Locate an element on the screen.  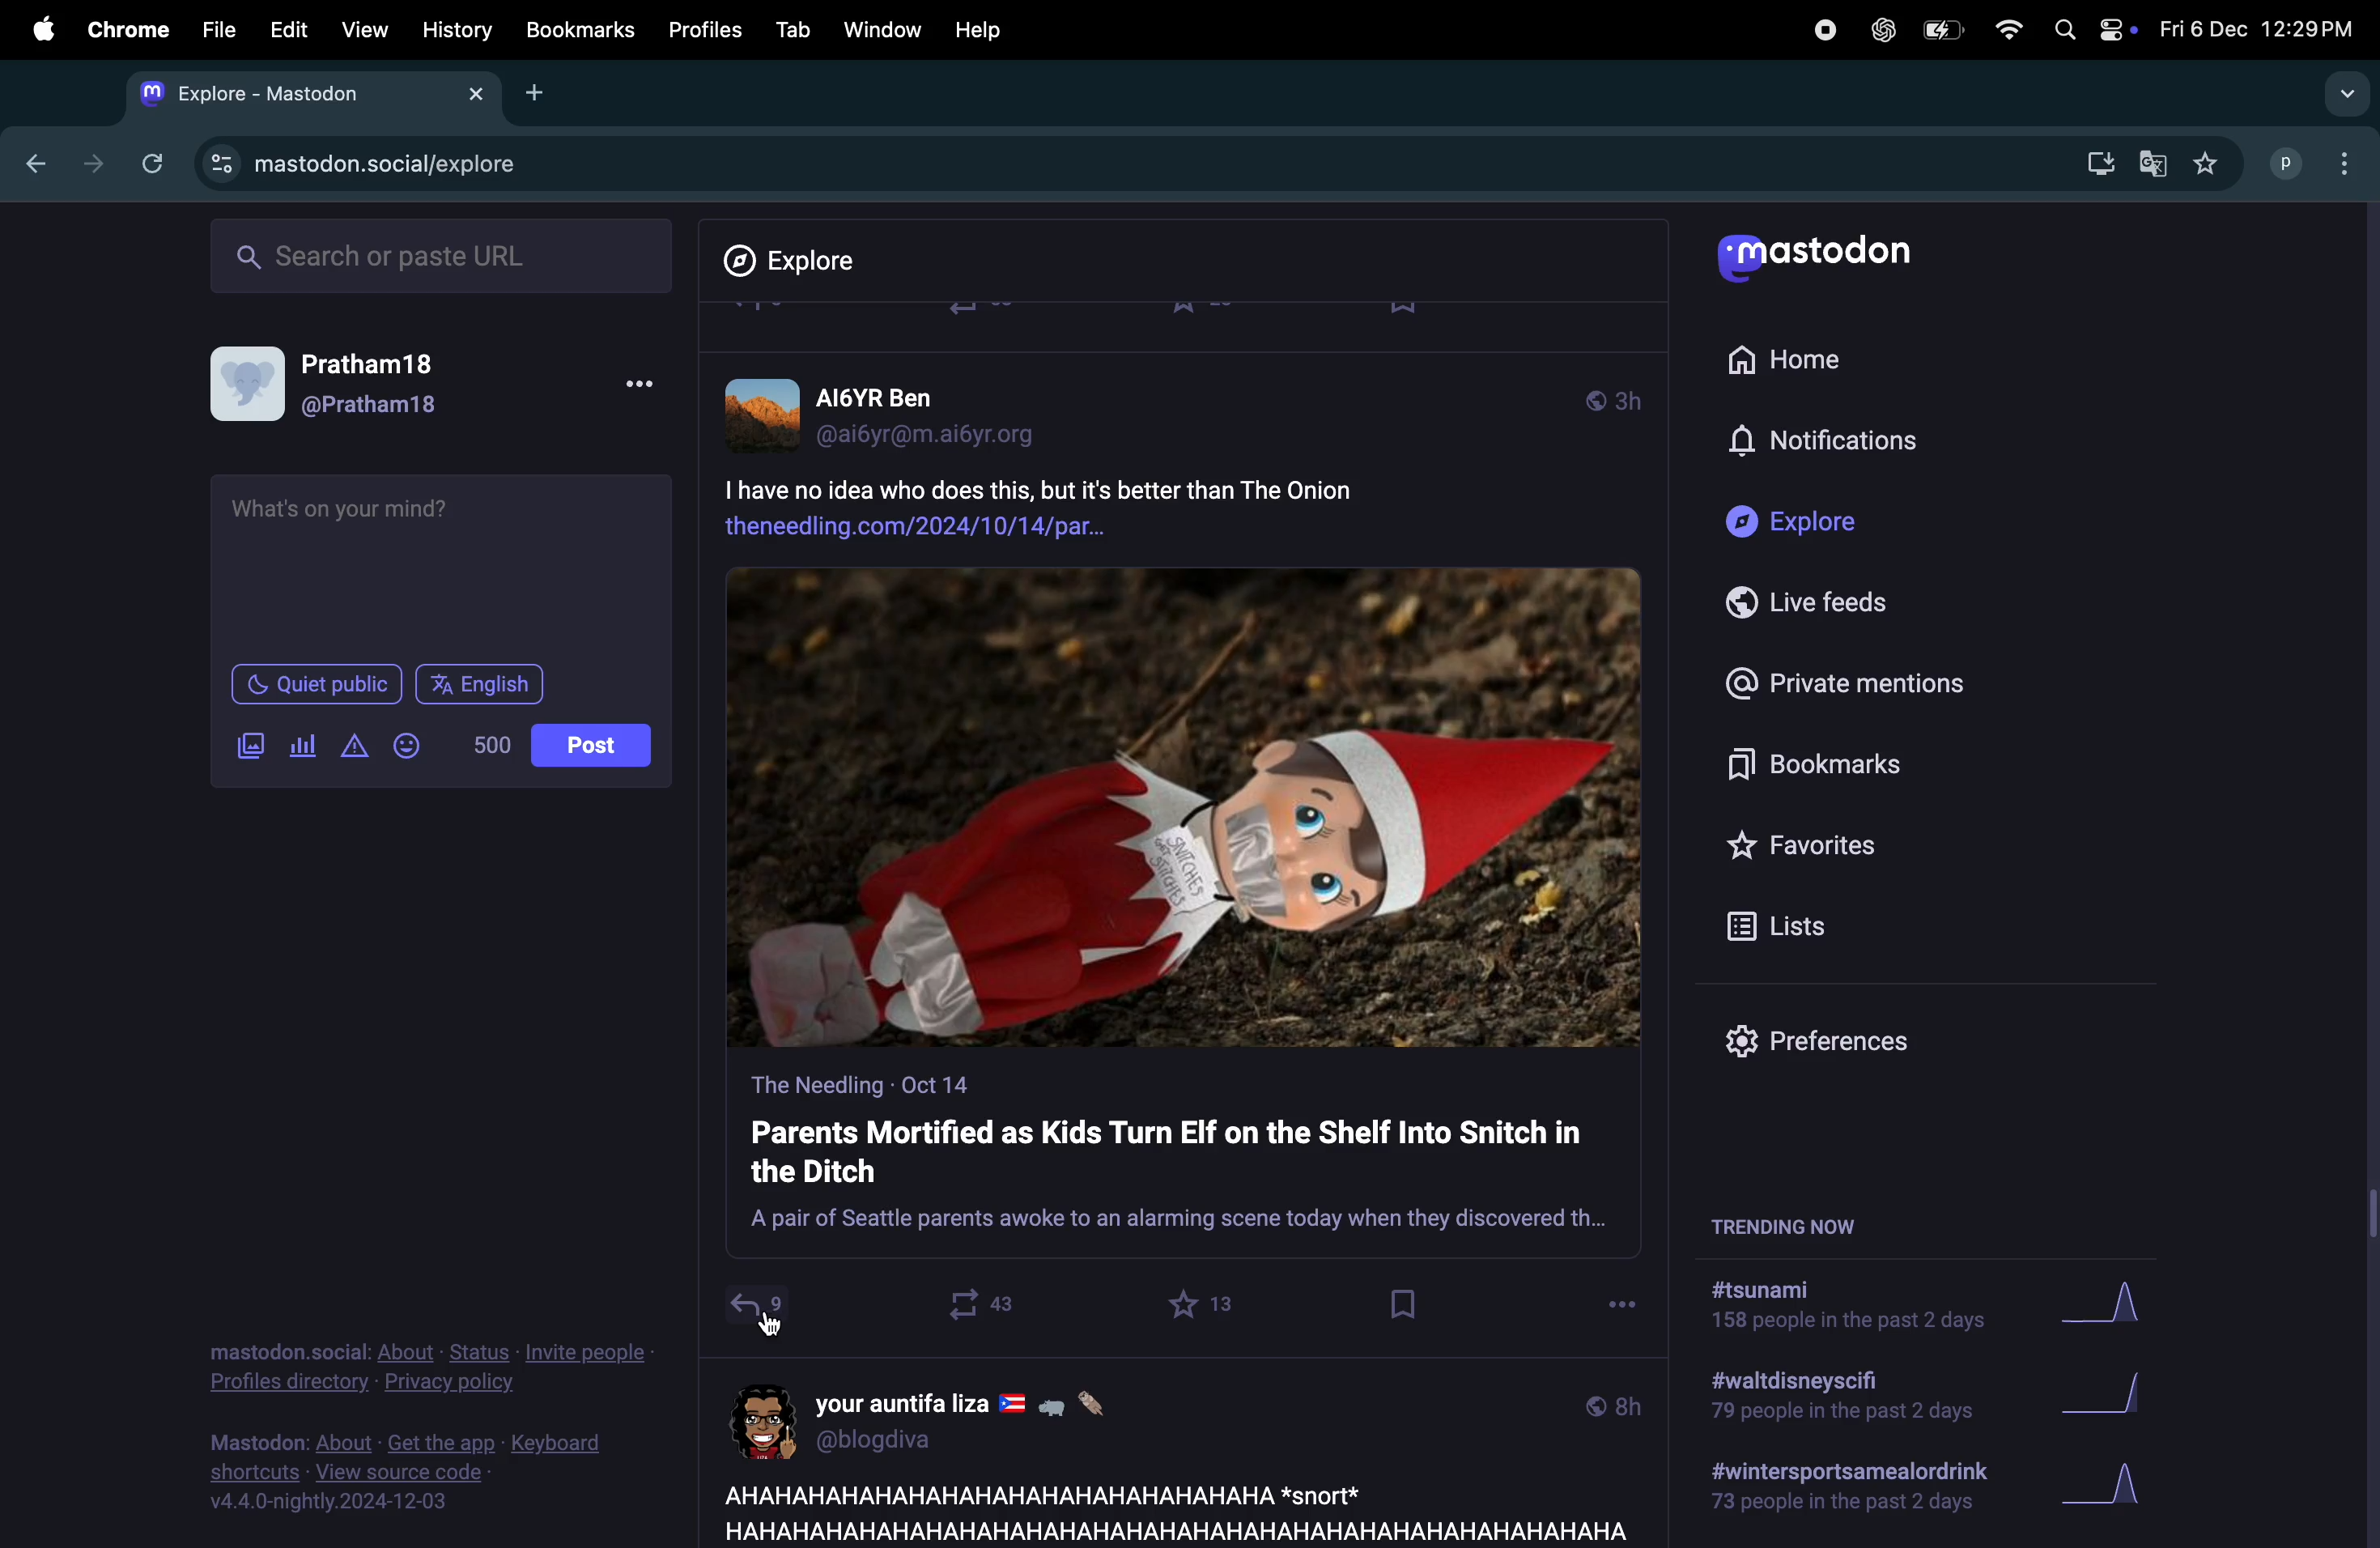
add alert is located at coordinates (349, 747).